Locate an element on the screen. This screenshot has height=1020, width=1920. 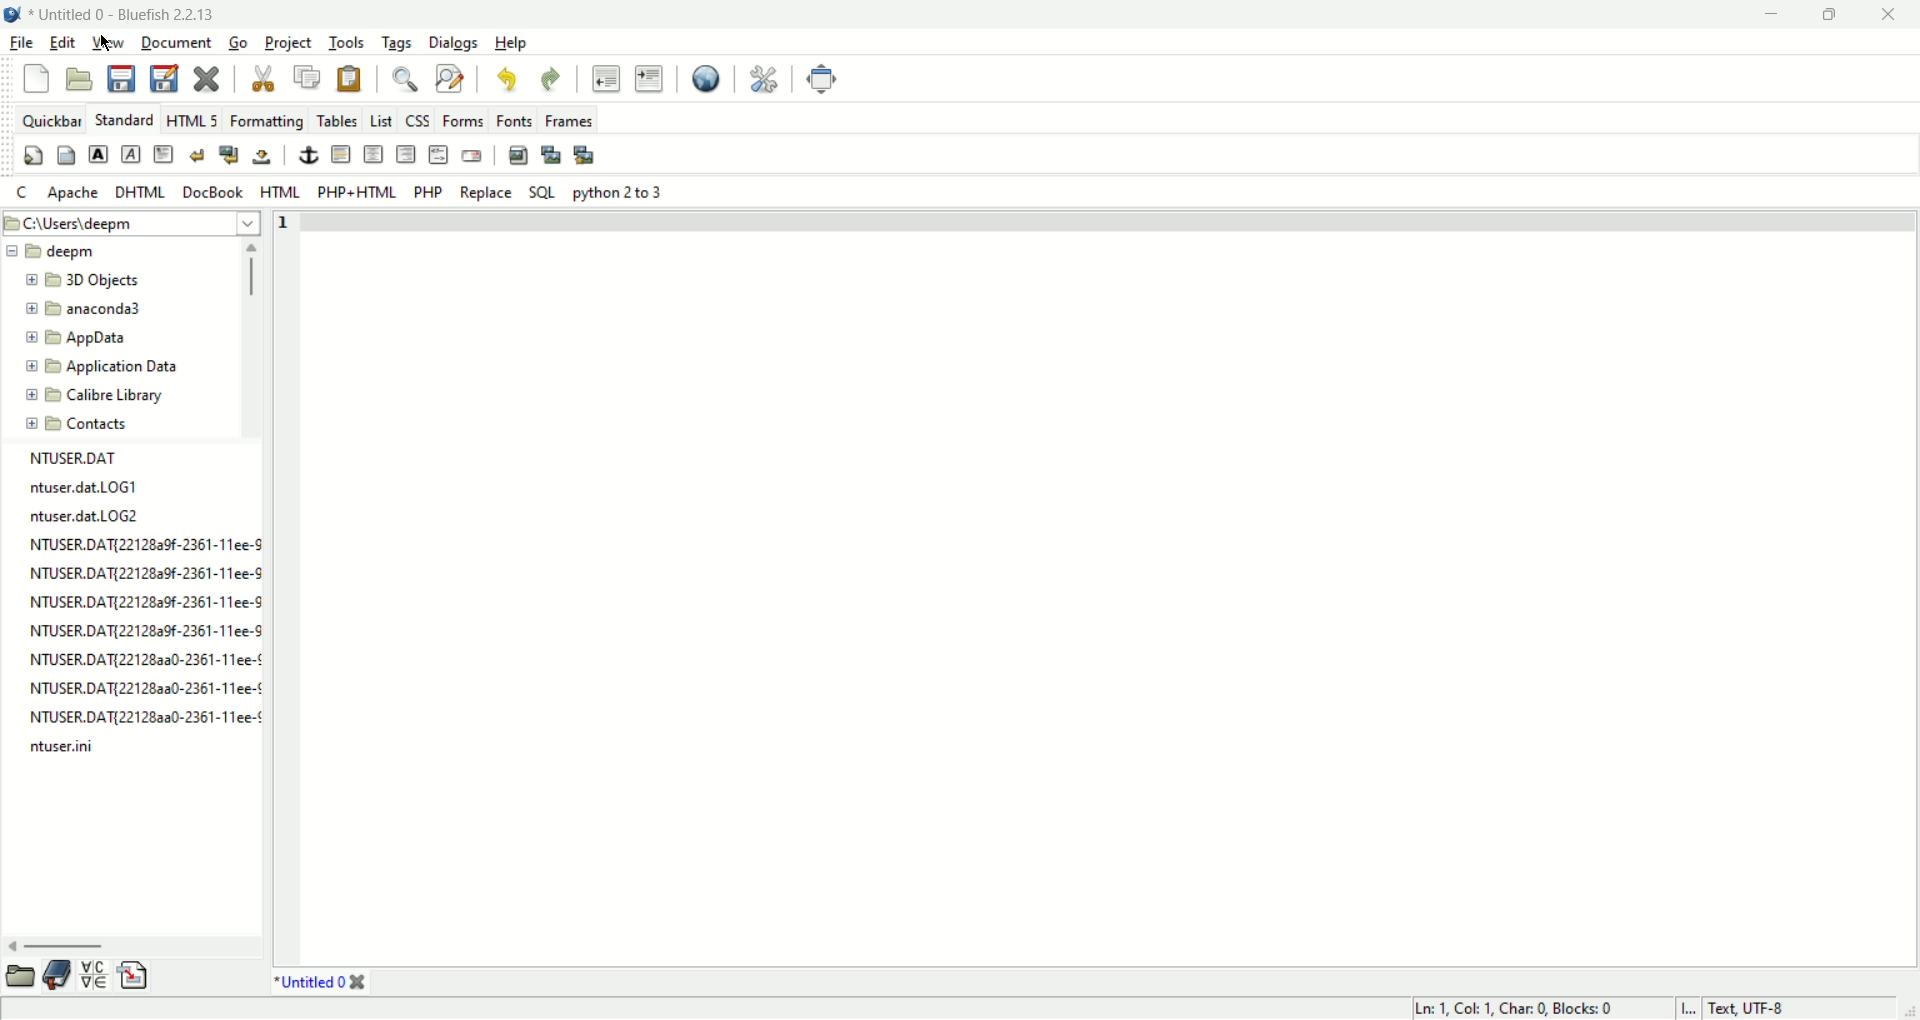
undo is located at coordinates (507, 79).